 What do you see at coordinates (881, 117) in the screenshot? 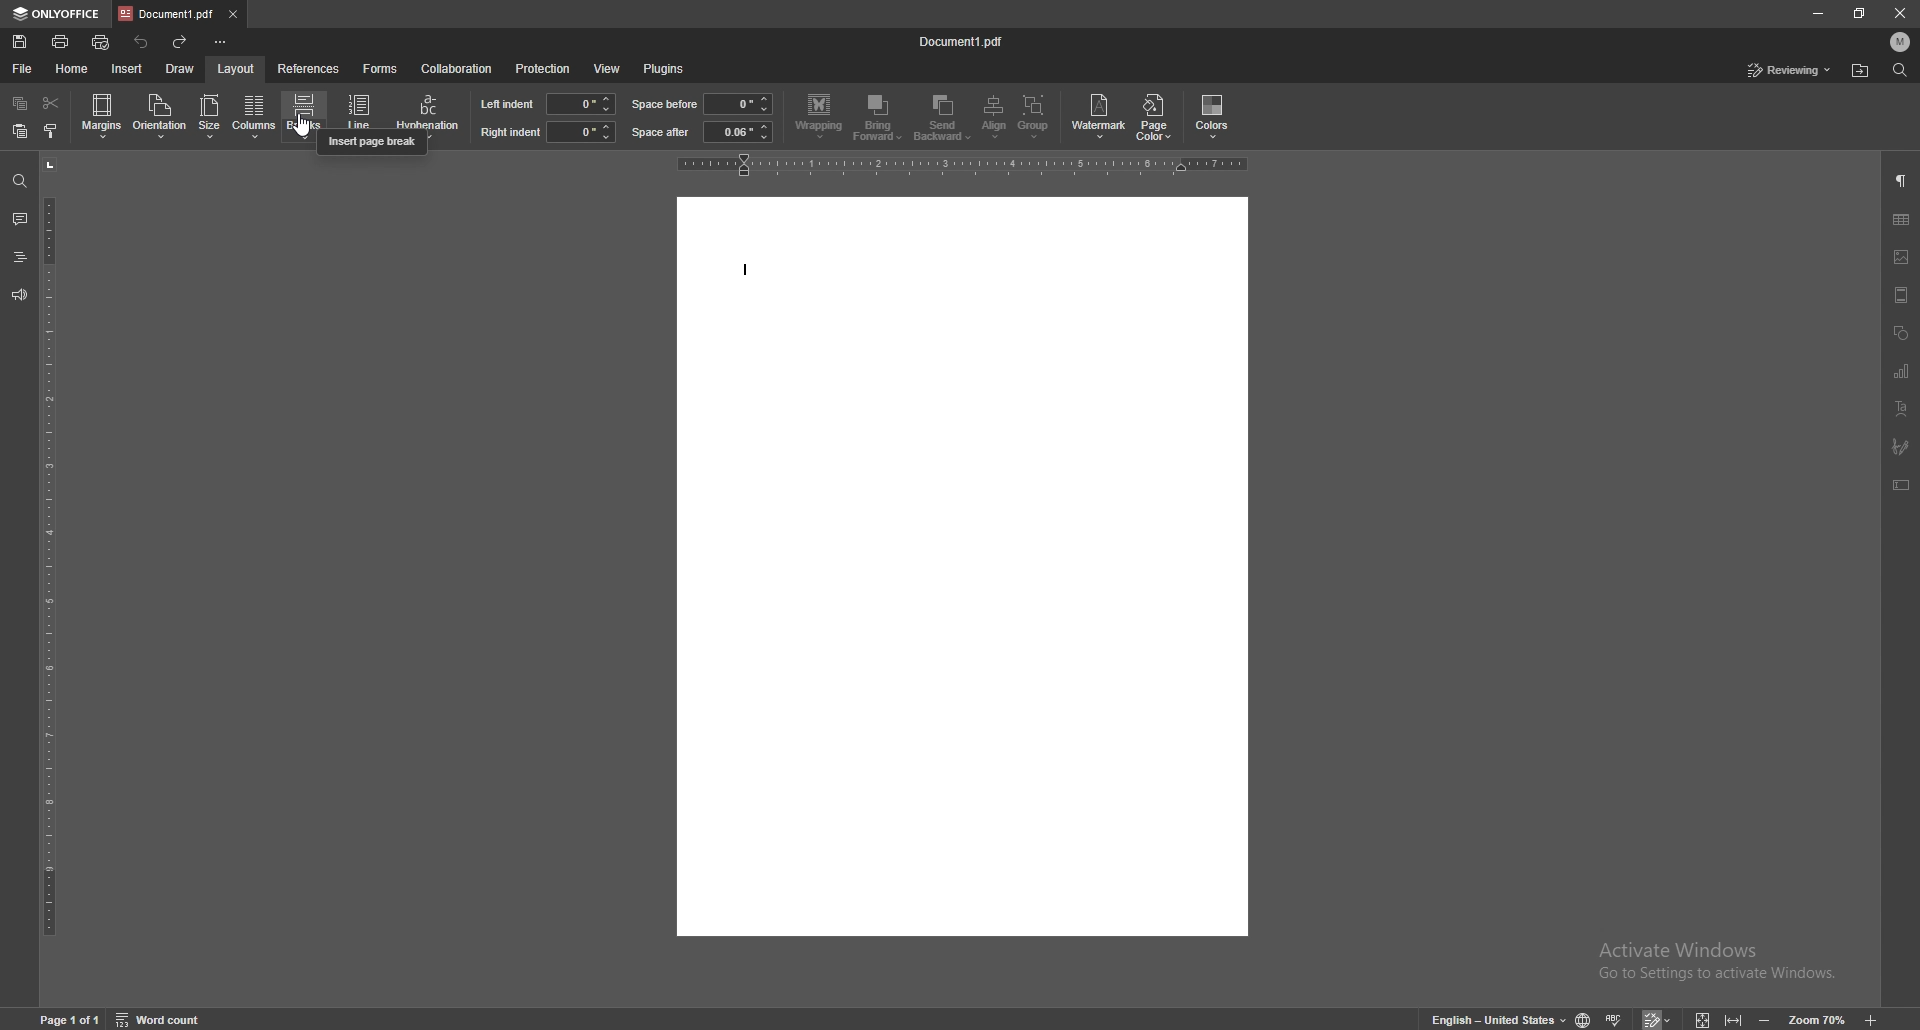
I see `bring forward` at bounding box center [881, 117].